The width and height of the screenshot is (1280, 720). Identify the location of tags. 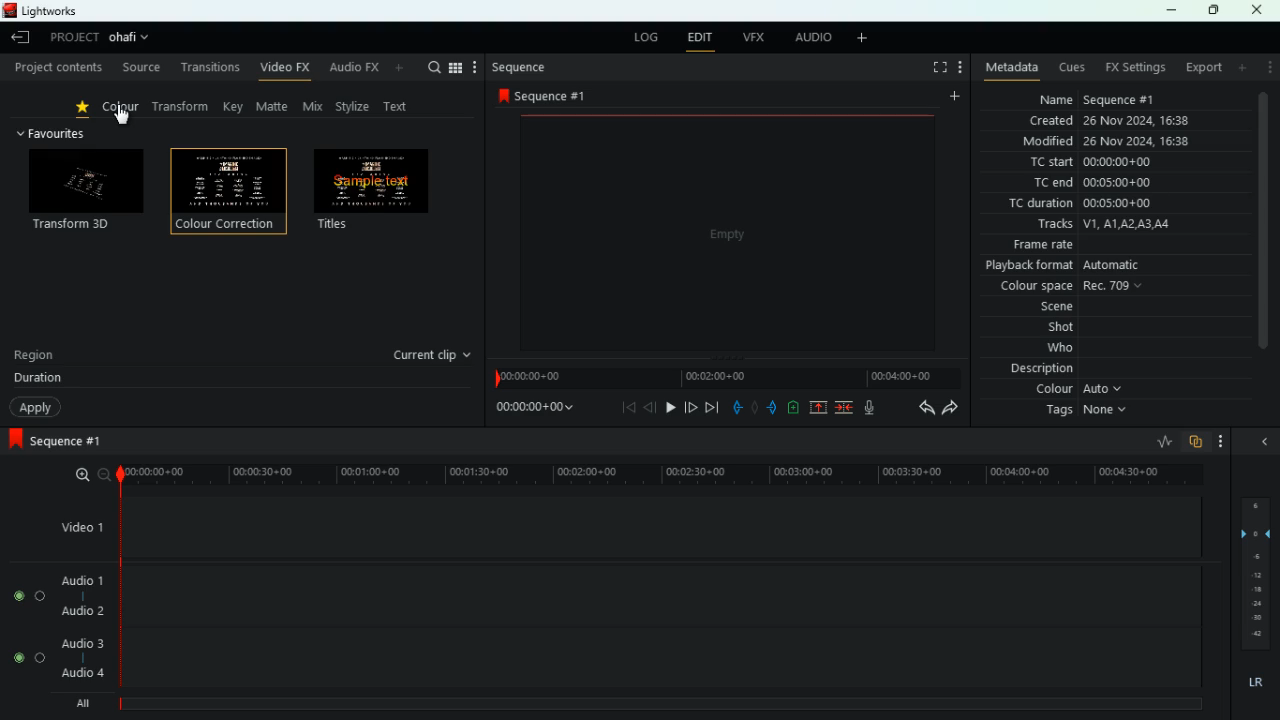
(1090, 415).